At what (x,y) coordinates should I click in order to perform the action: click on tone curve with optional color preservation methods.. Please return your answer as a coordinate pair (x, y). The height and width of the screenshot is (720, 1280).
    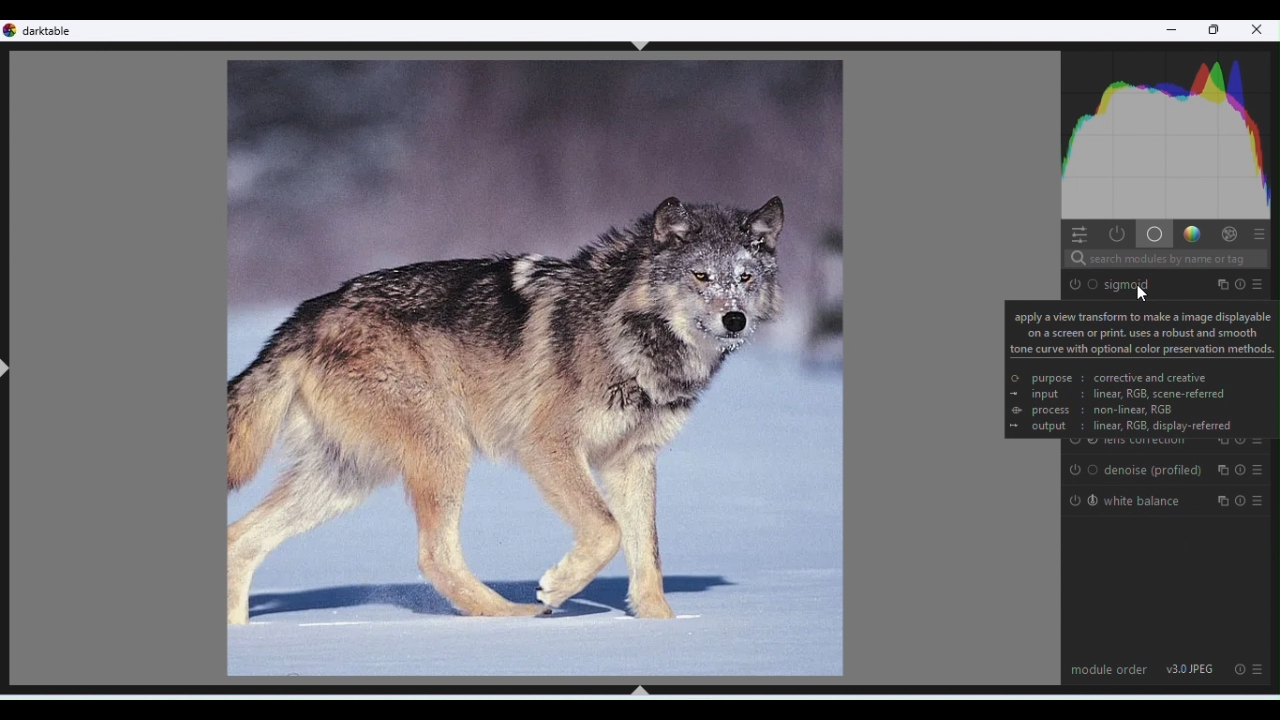
    Looking at the image, I should click on (1143, 349).